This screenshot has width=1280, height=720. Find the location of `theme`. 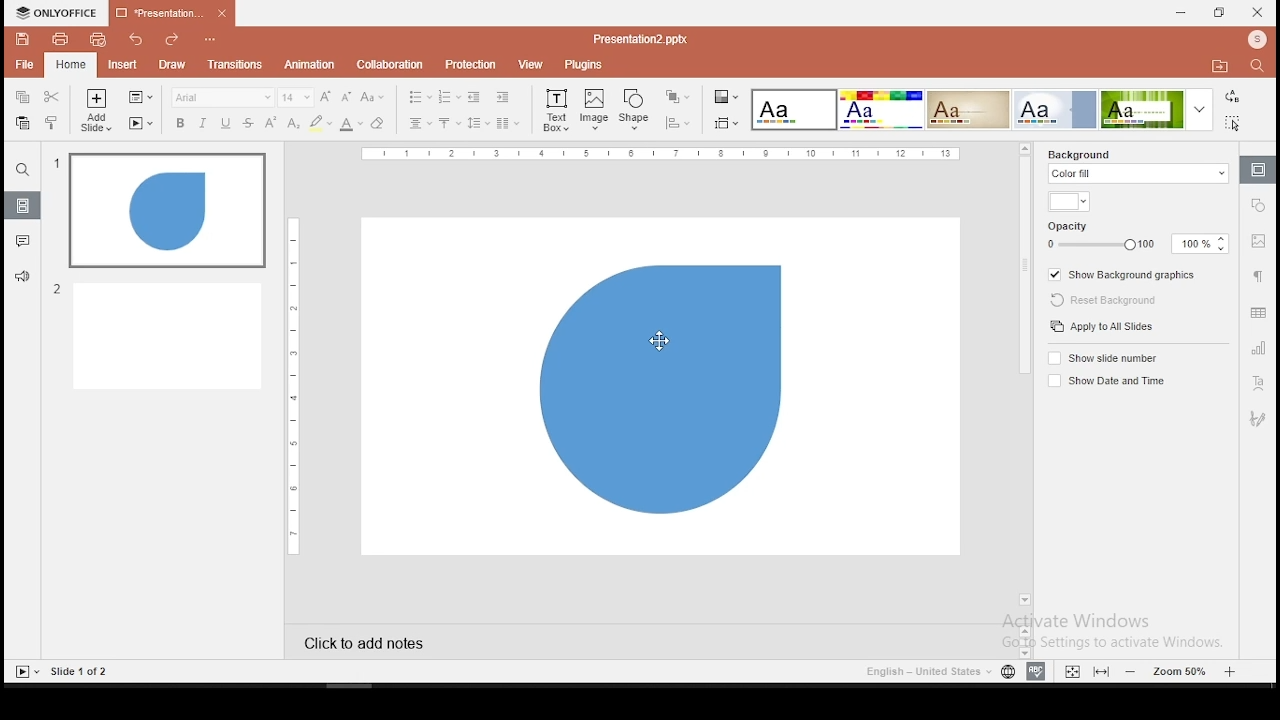

theme is located at coordinates (880, 109).